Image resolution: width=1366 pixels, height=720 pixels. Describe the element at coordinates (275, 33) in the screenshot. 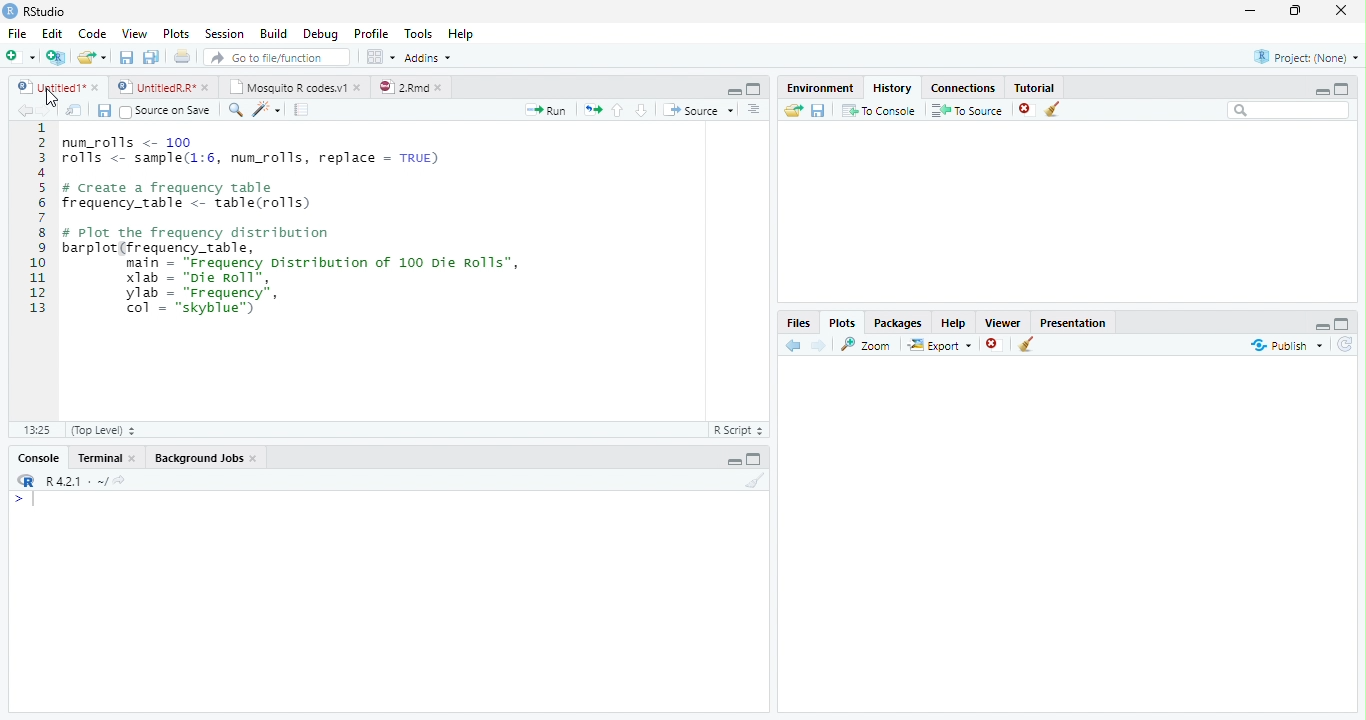

I see `Build` at that location.